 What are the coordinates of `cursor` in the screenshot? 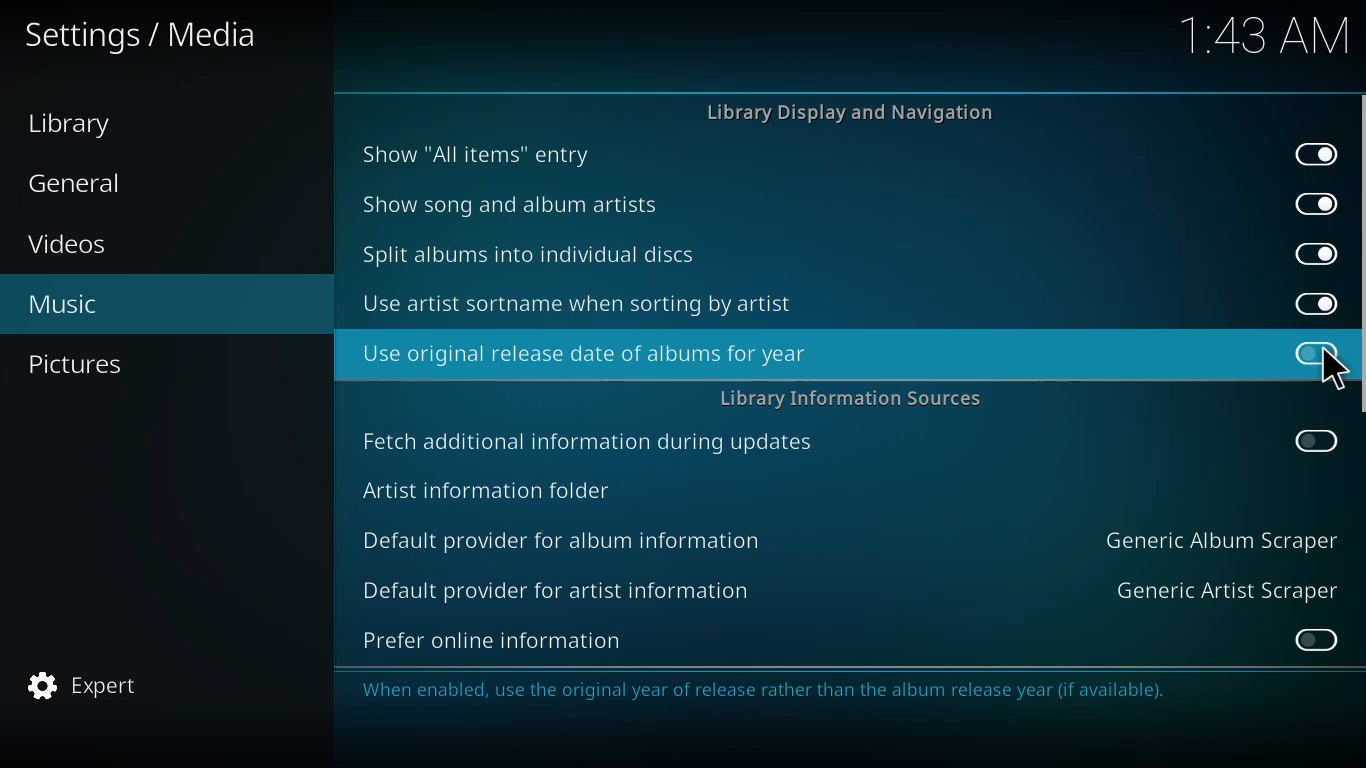 It's located at (1332, 371).